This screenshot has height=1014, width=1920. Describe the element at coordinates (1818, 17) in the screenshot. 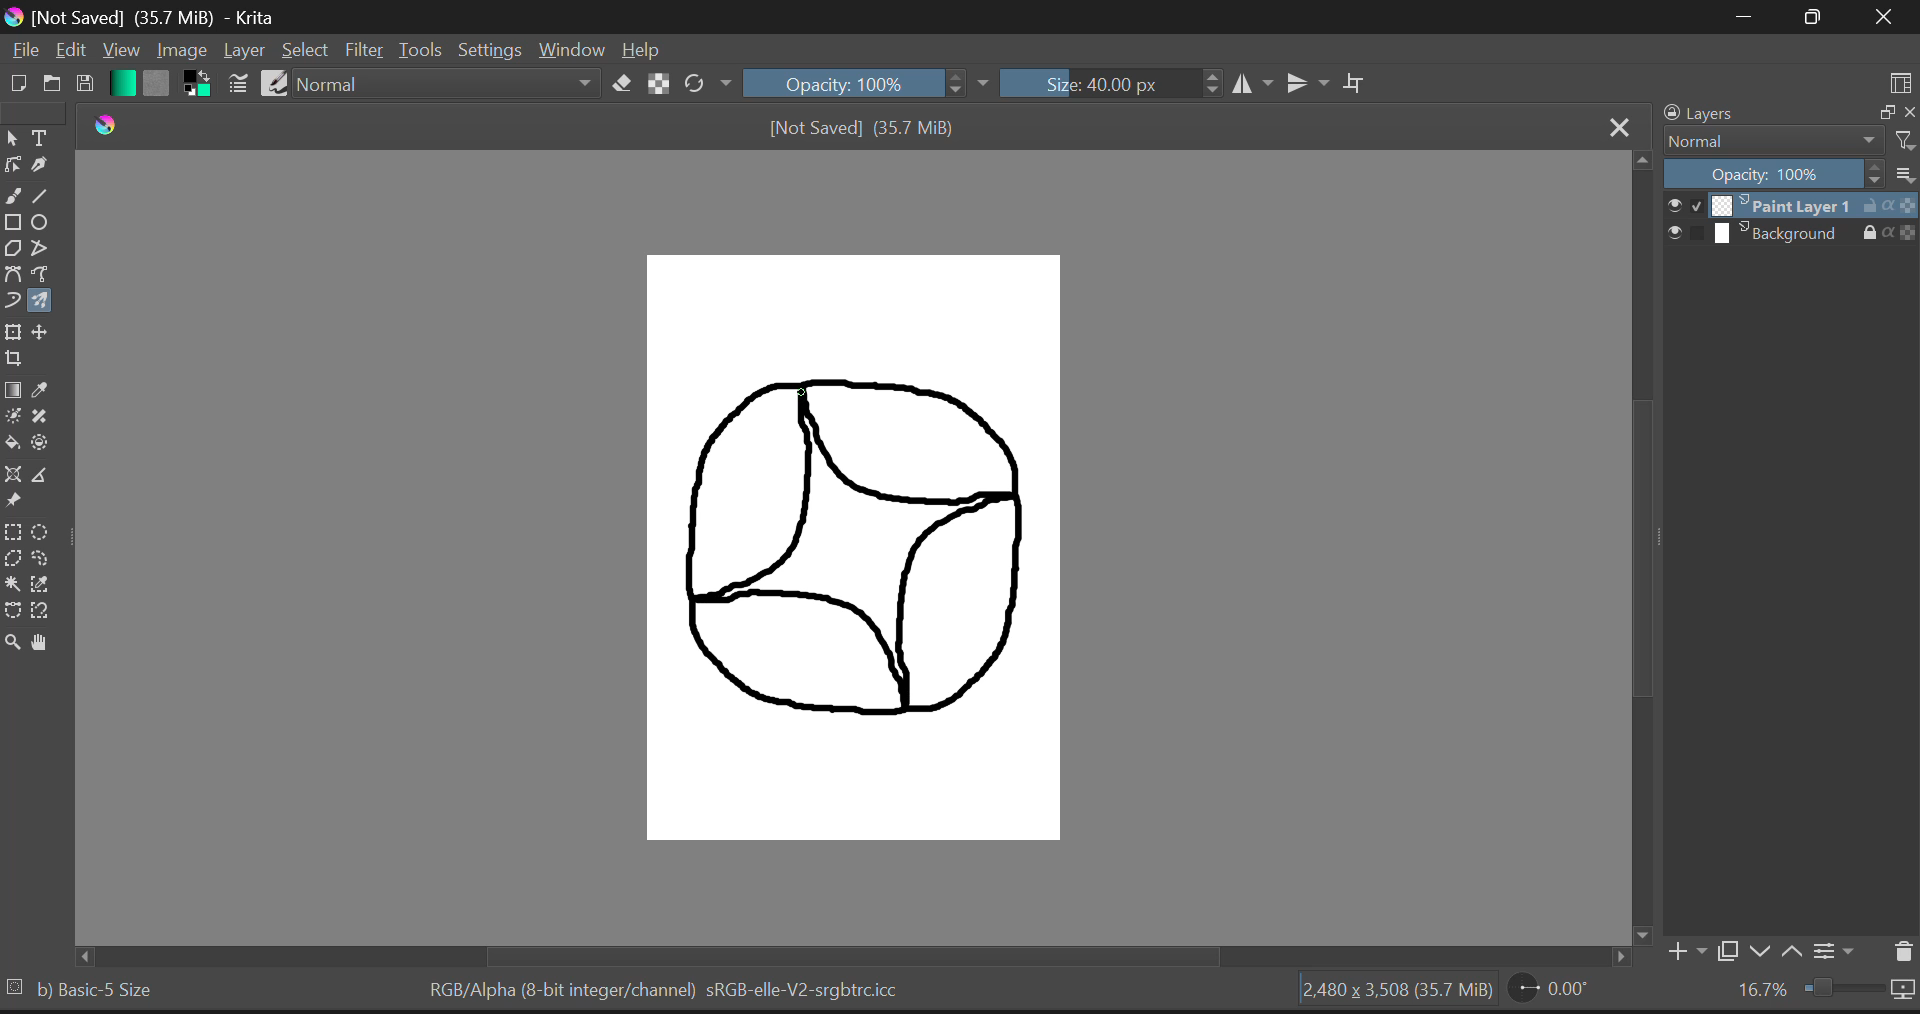

I see `Minimize` at that location.